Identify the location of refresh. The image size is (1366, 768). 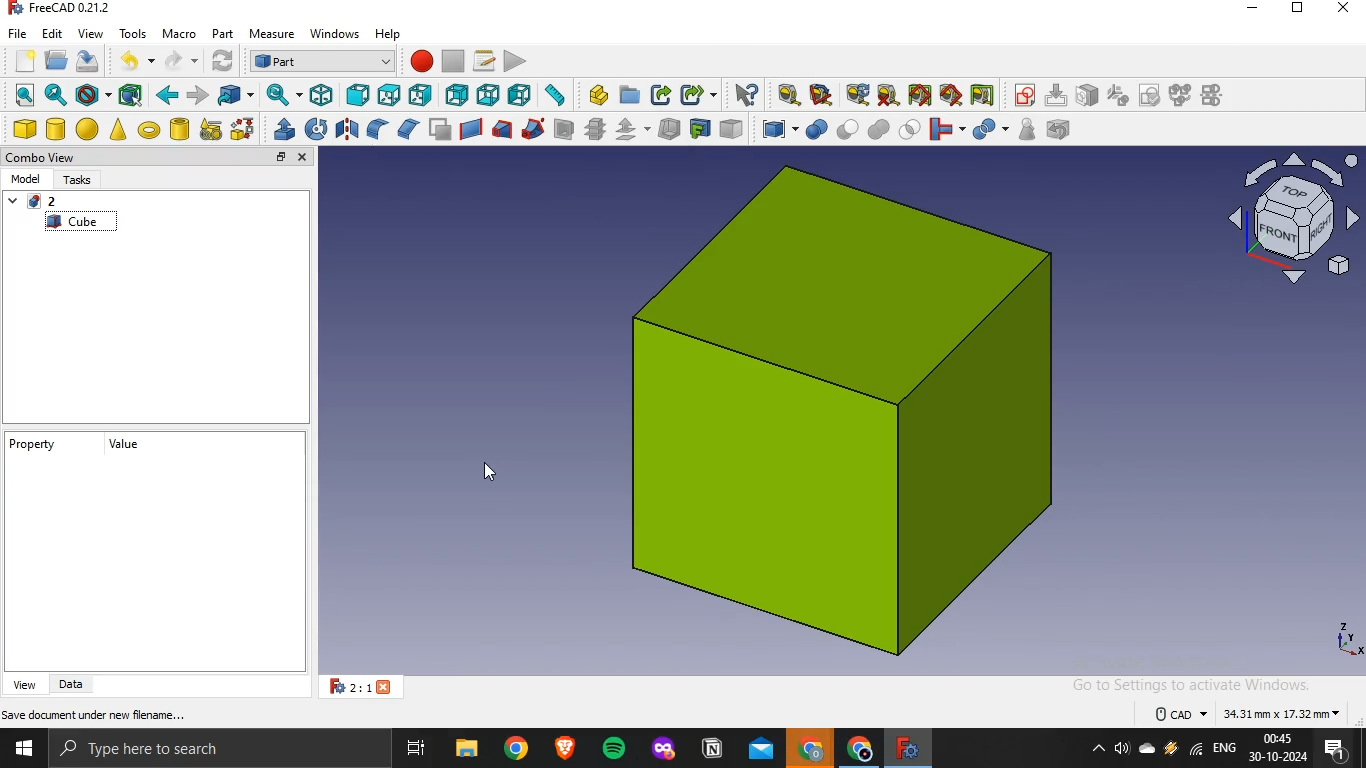
(222, 60).